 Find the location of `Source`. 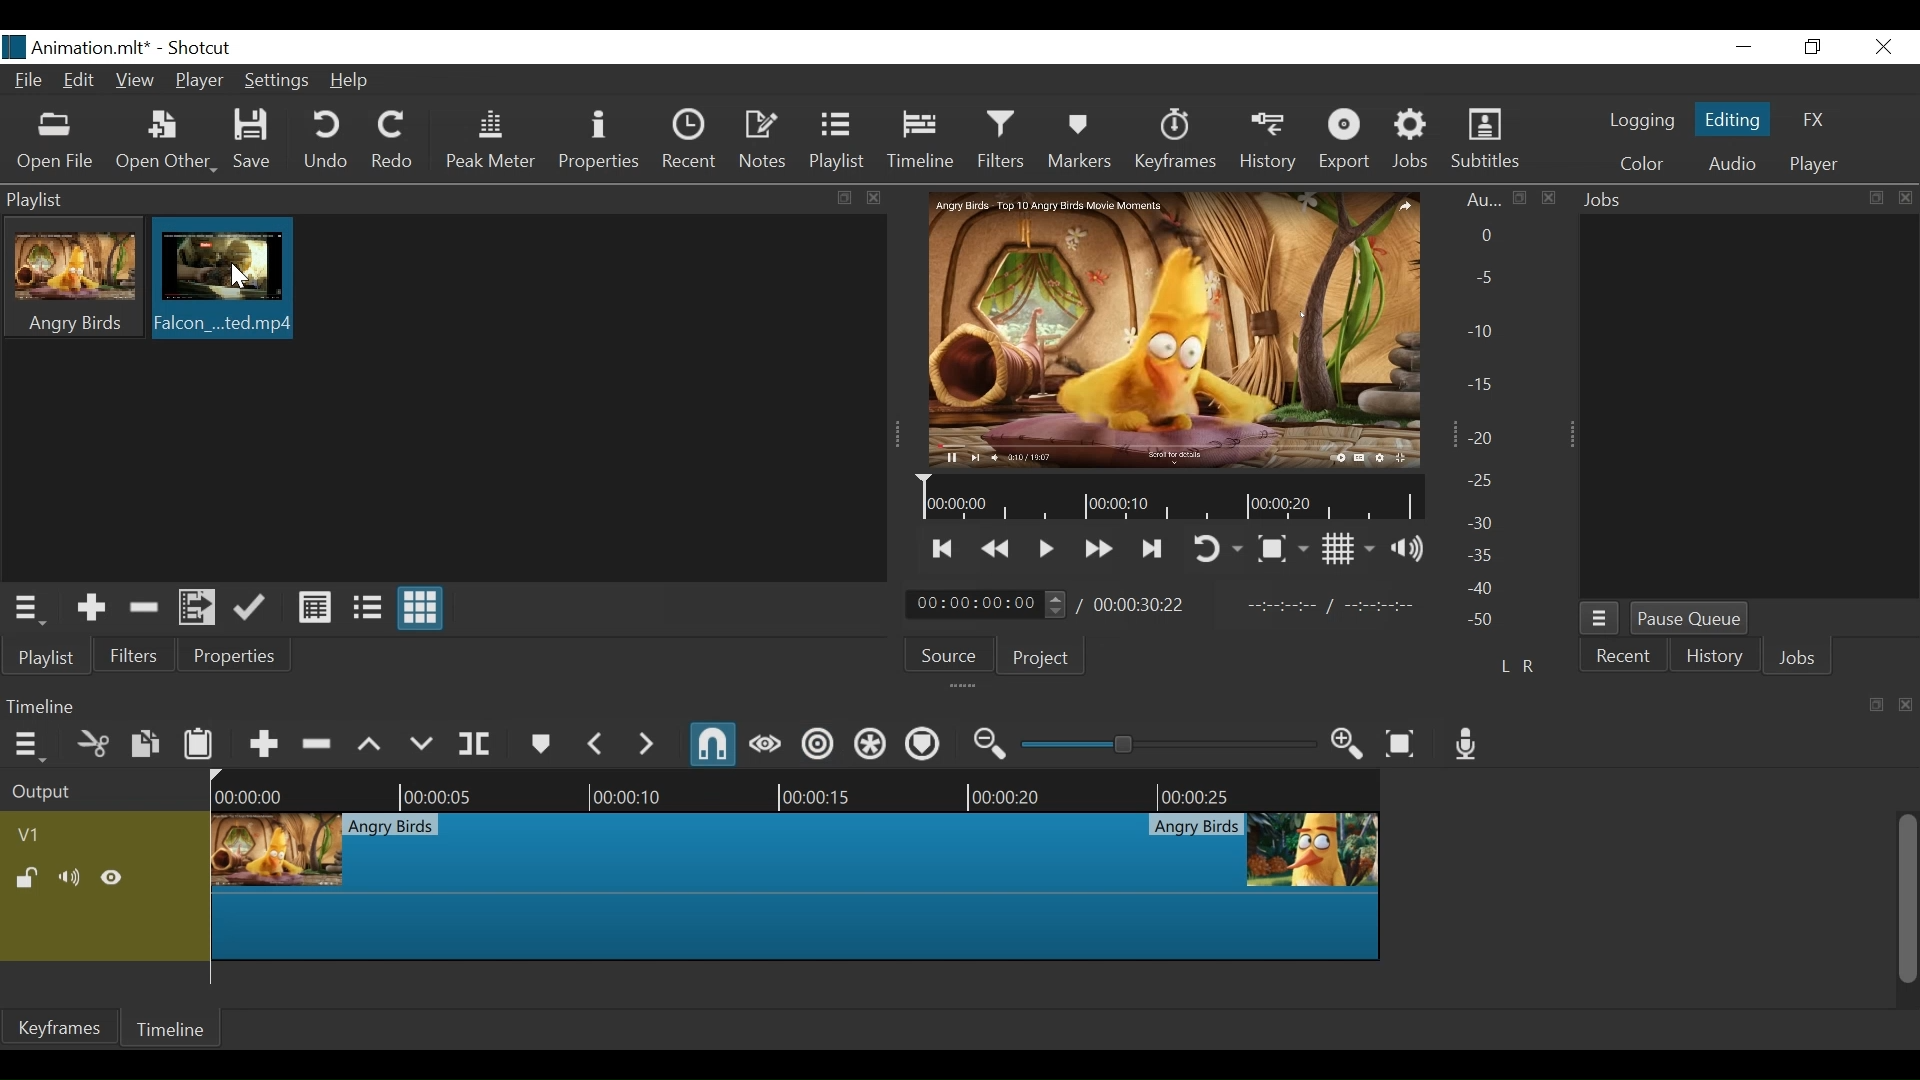

Source is located at coordinates (949, 655).